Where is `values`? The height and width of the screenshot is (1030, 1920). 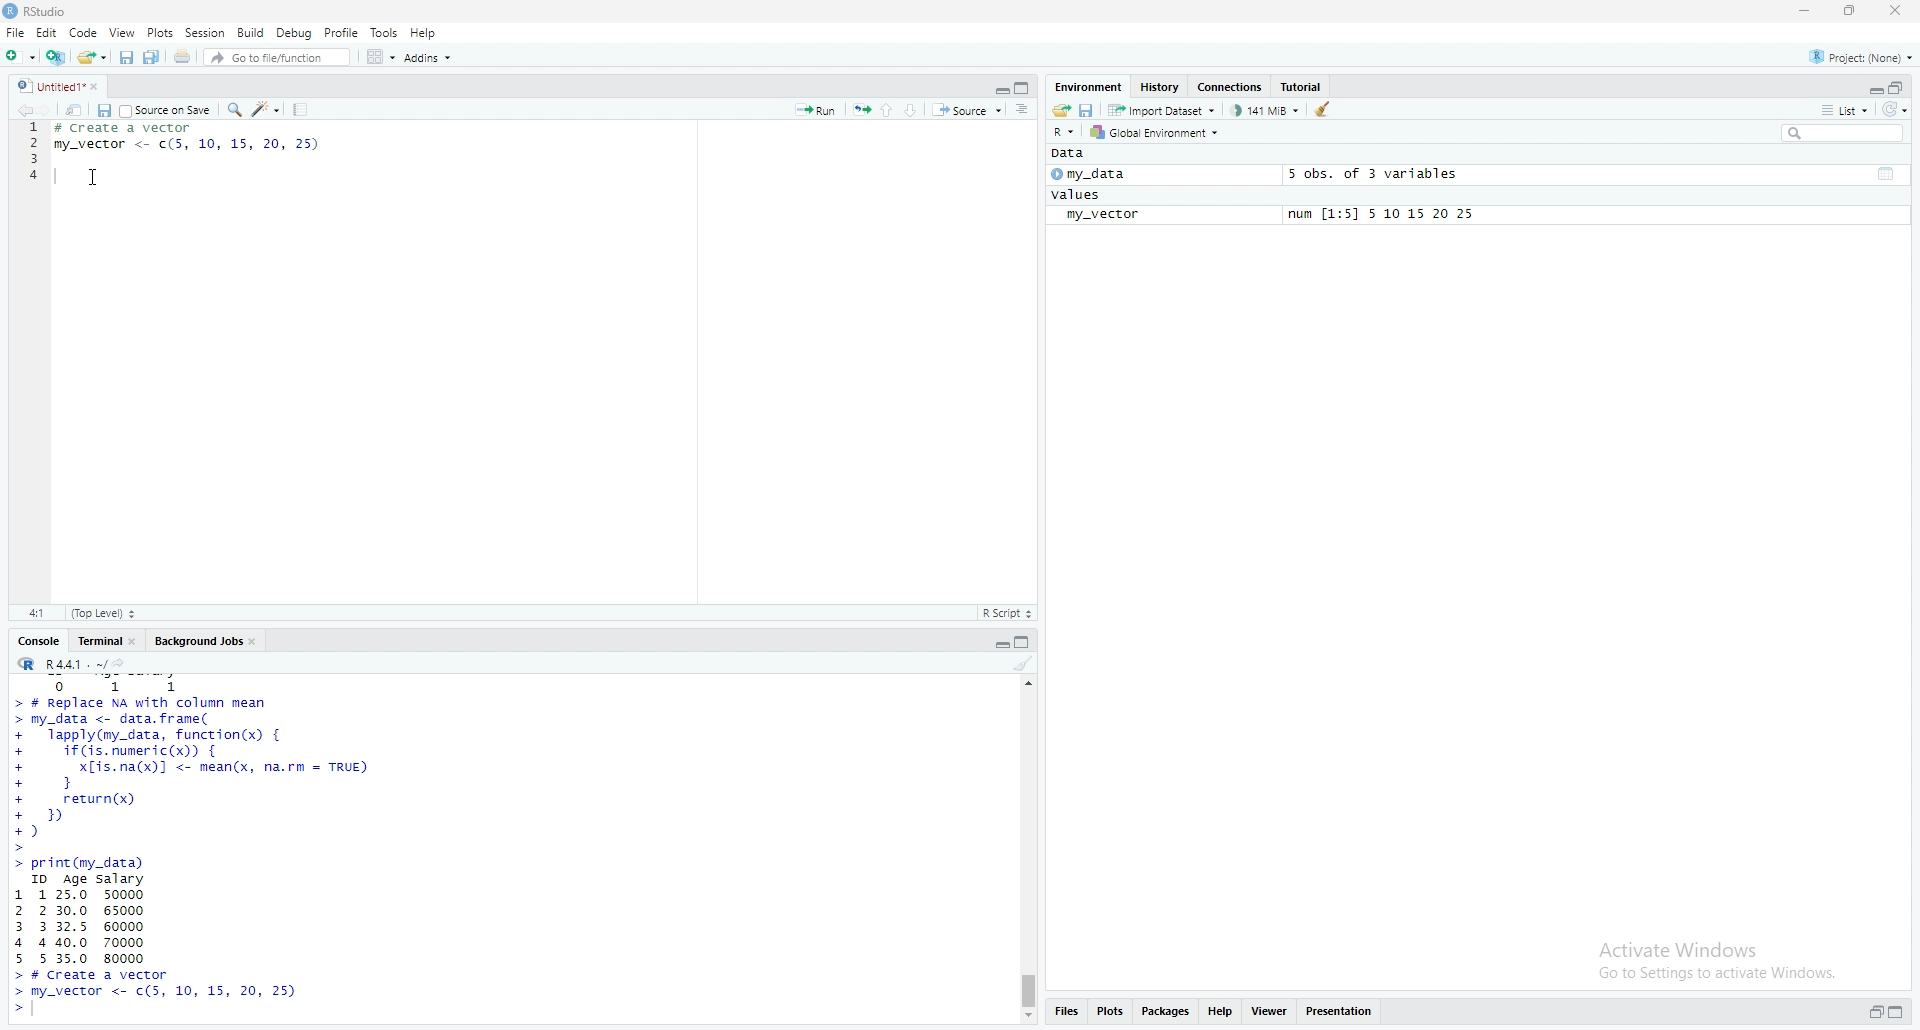 values is located at coordinates (1079, 195).